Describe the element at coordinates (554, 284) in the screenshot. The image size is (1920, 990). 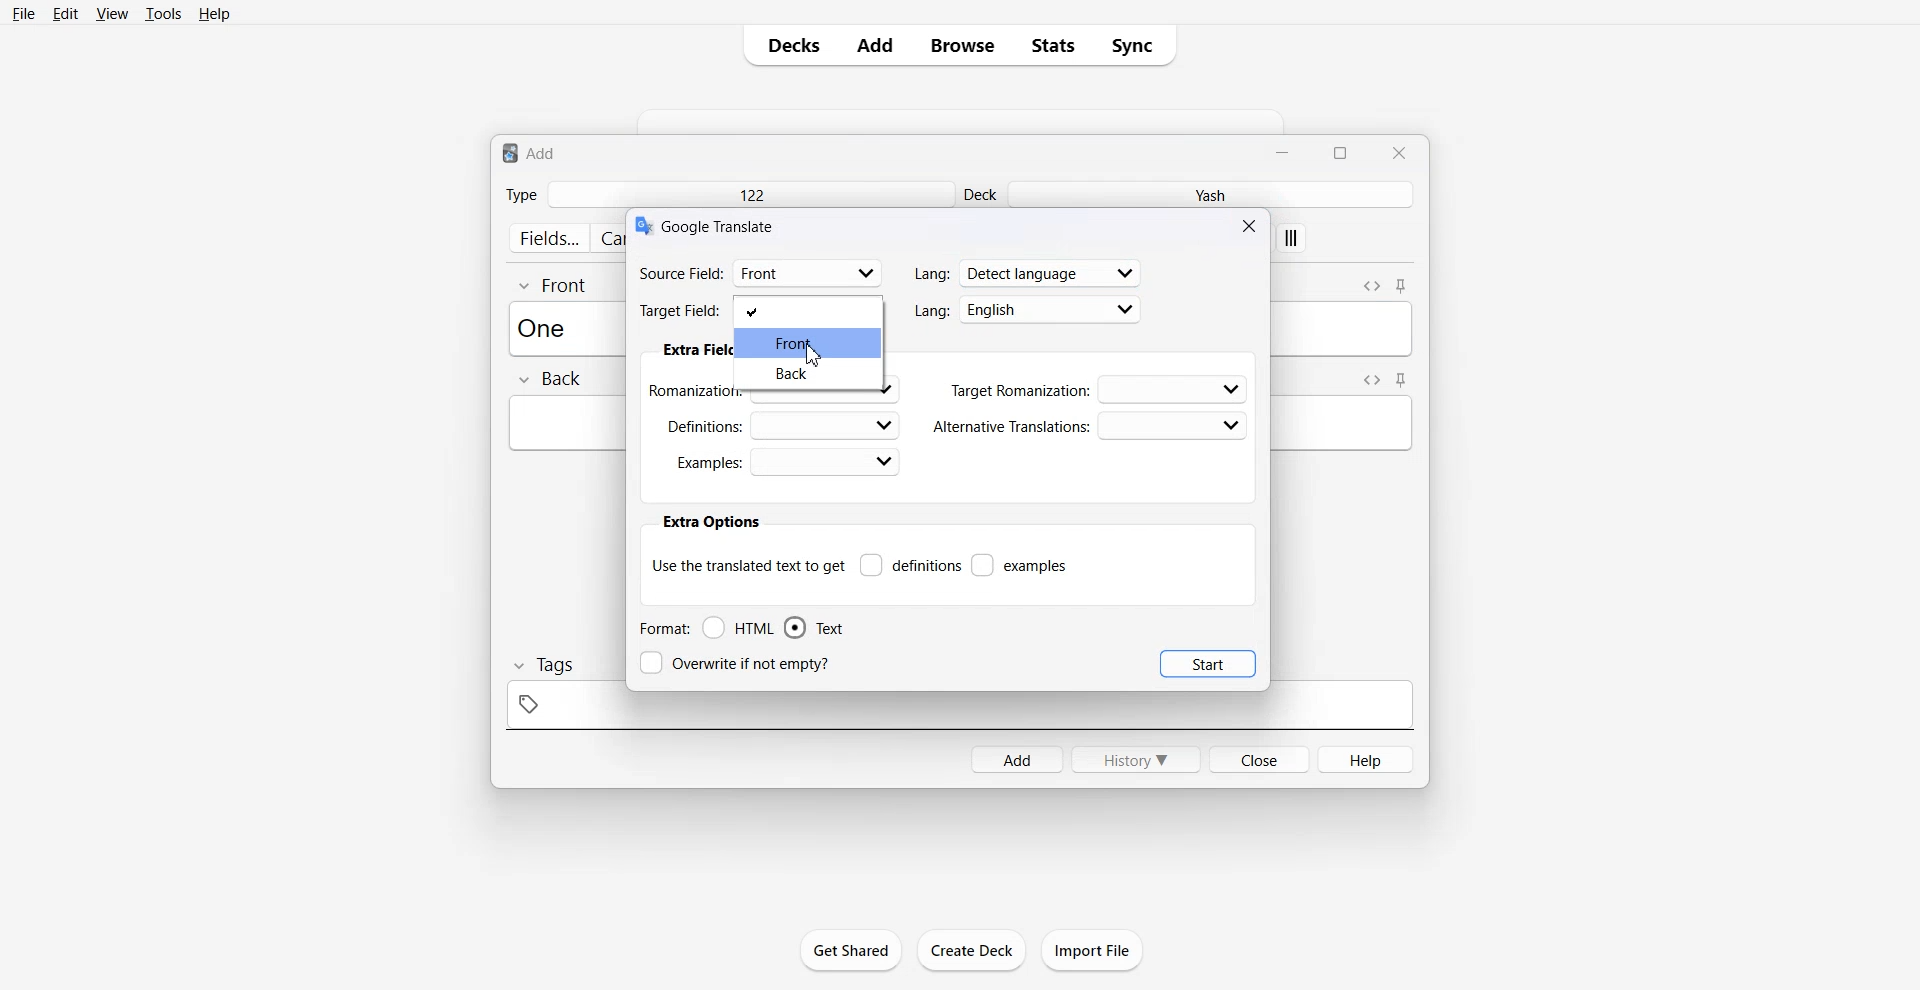
I see `Front` at that location.